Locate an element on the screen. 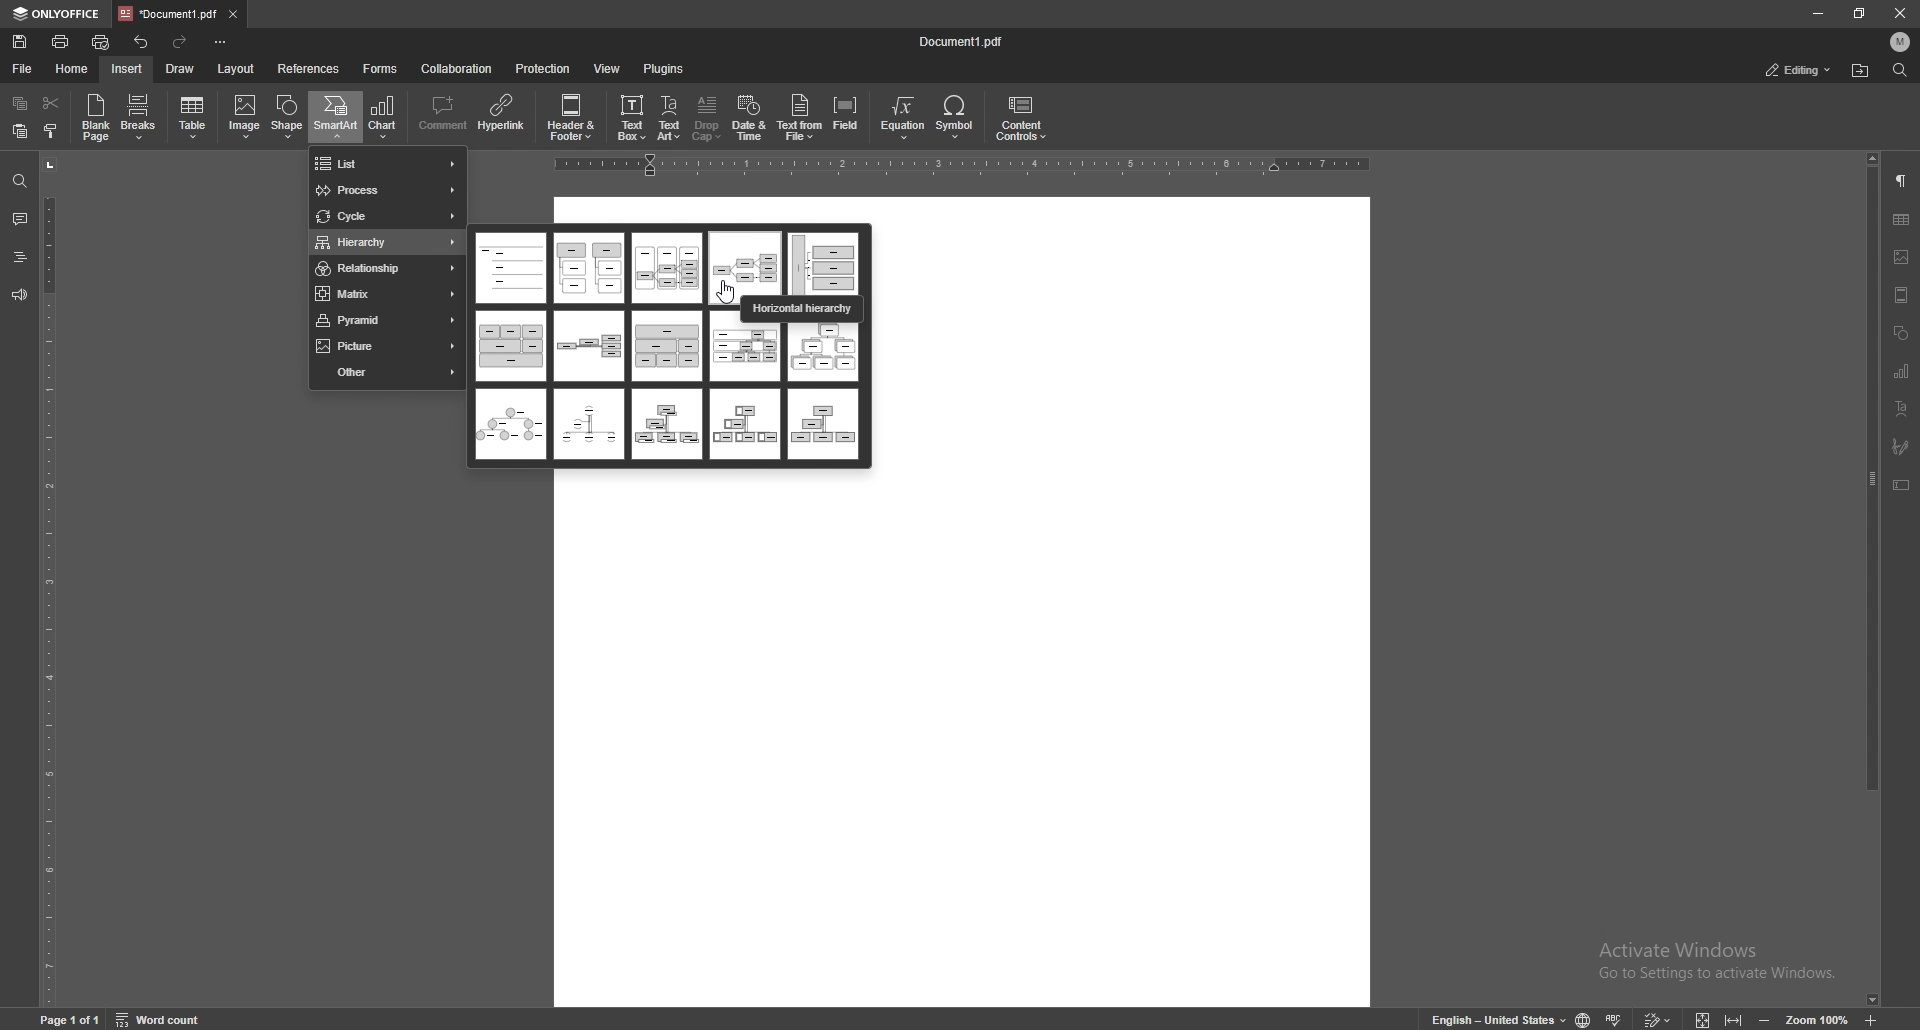 The image size is (1920, 1030). undo is located at coordinates (142, 42).